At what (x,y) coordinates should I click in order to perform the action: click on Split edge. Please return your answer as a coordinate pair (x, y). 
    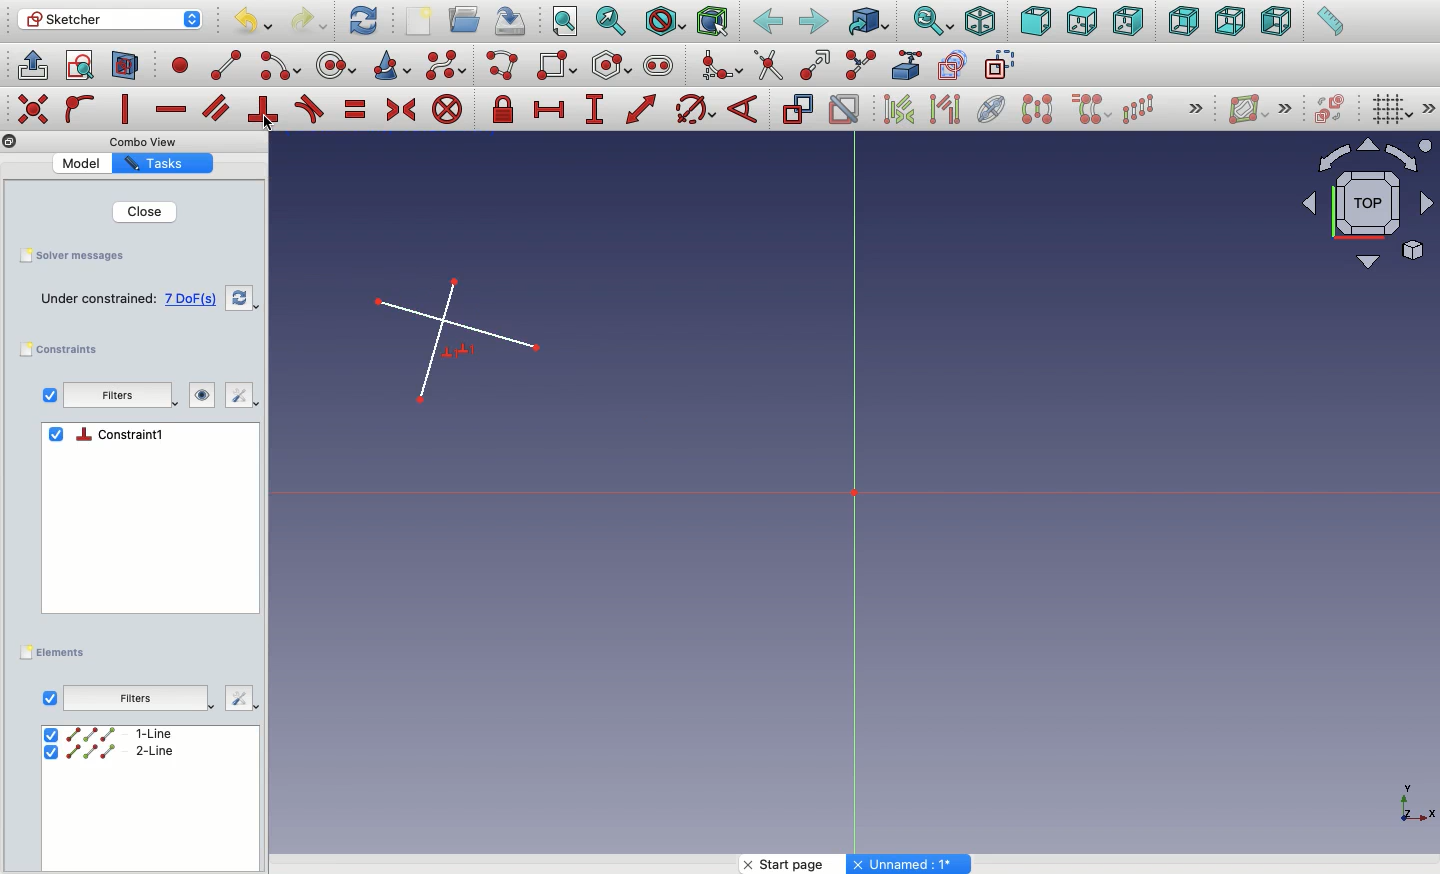
    Looking at the image, I should click on (862, 64).